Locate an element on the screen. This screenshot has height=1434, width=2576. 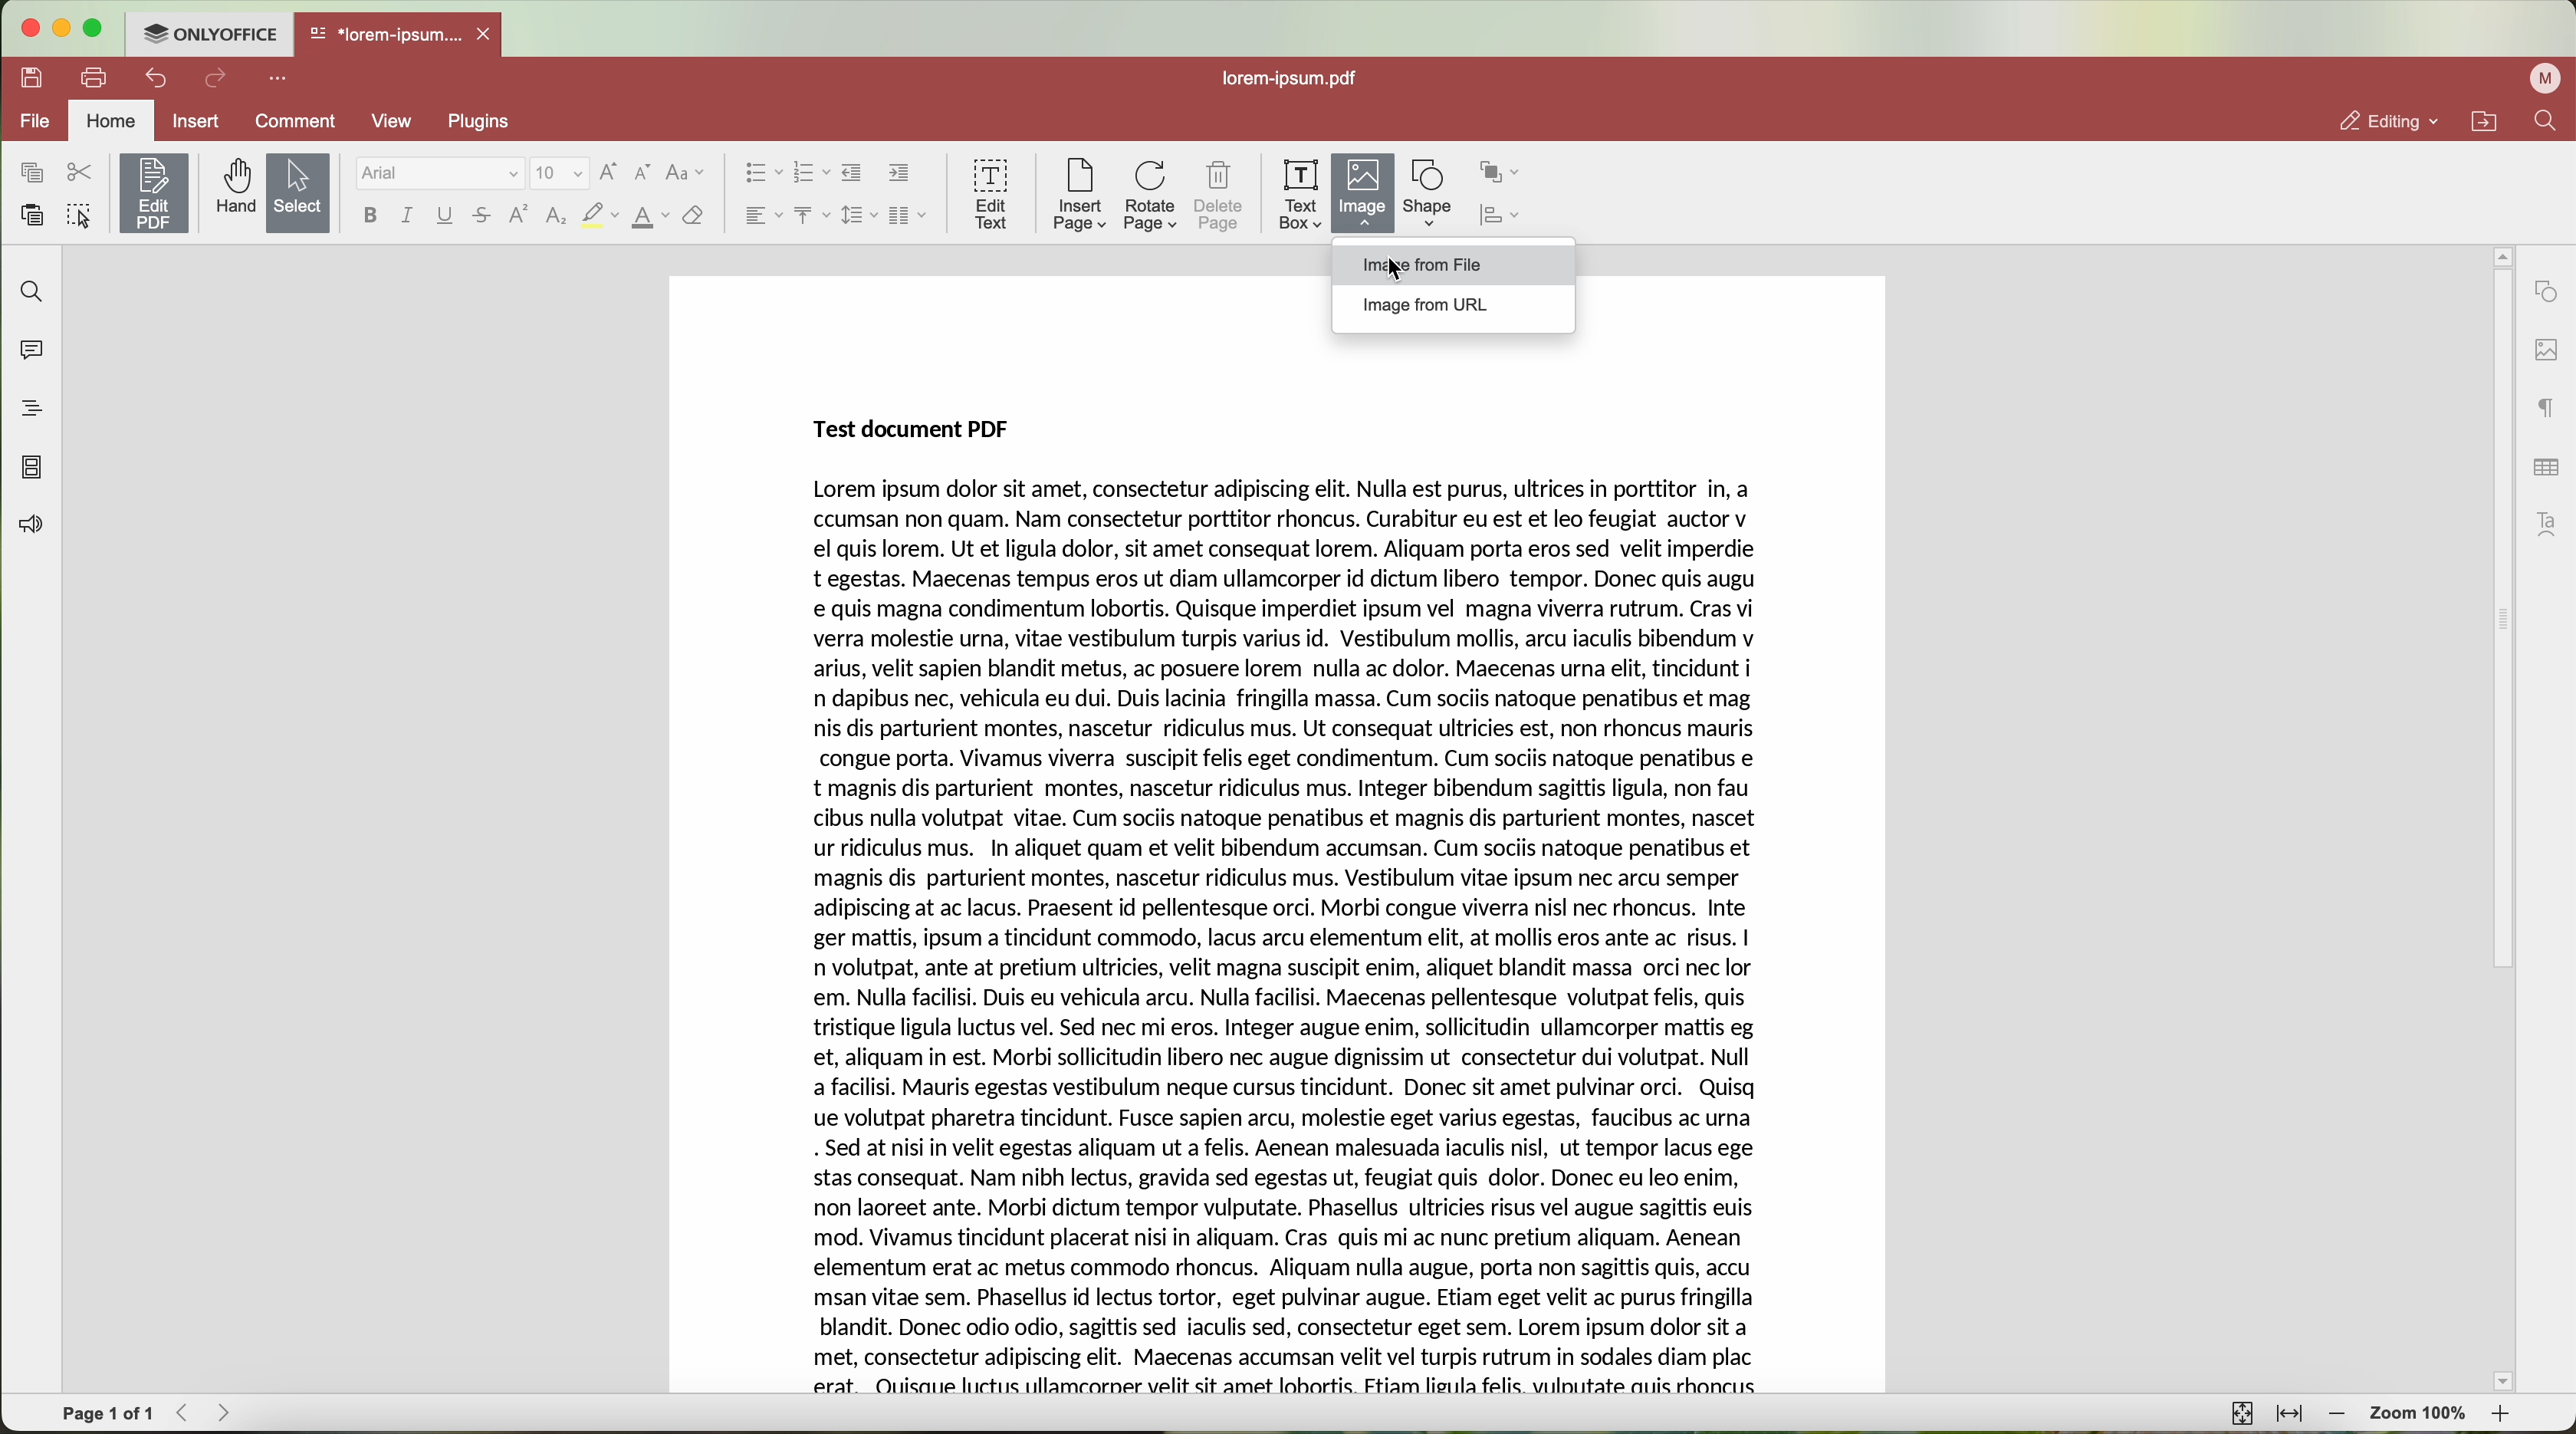
Image is located at coordinates (1364, 195).